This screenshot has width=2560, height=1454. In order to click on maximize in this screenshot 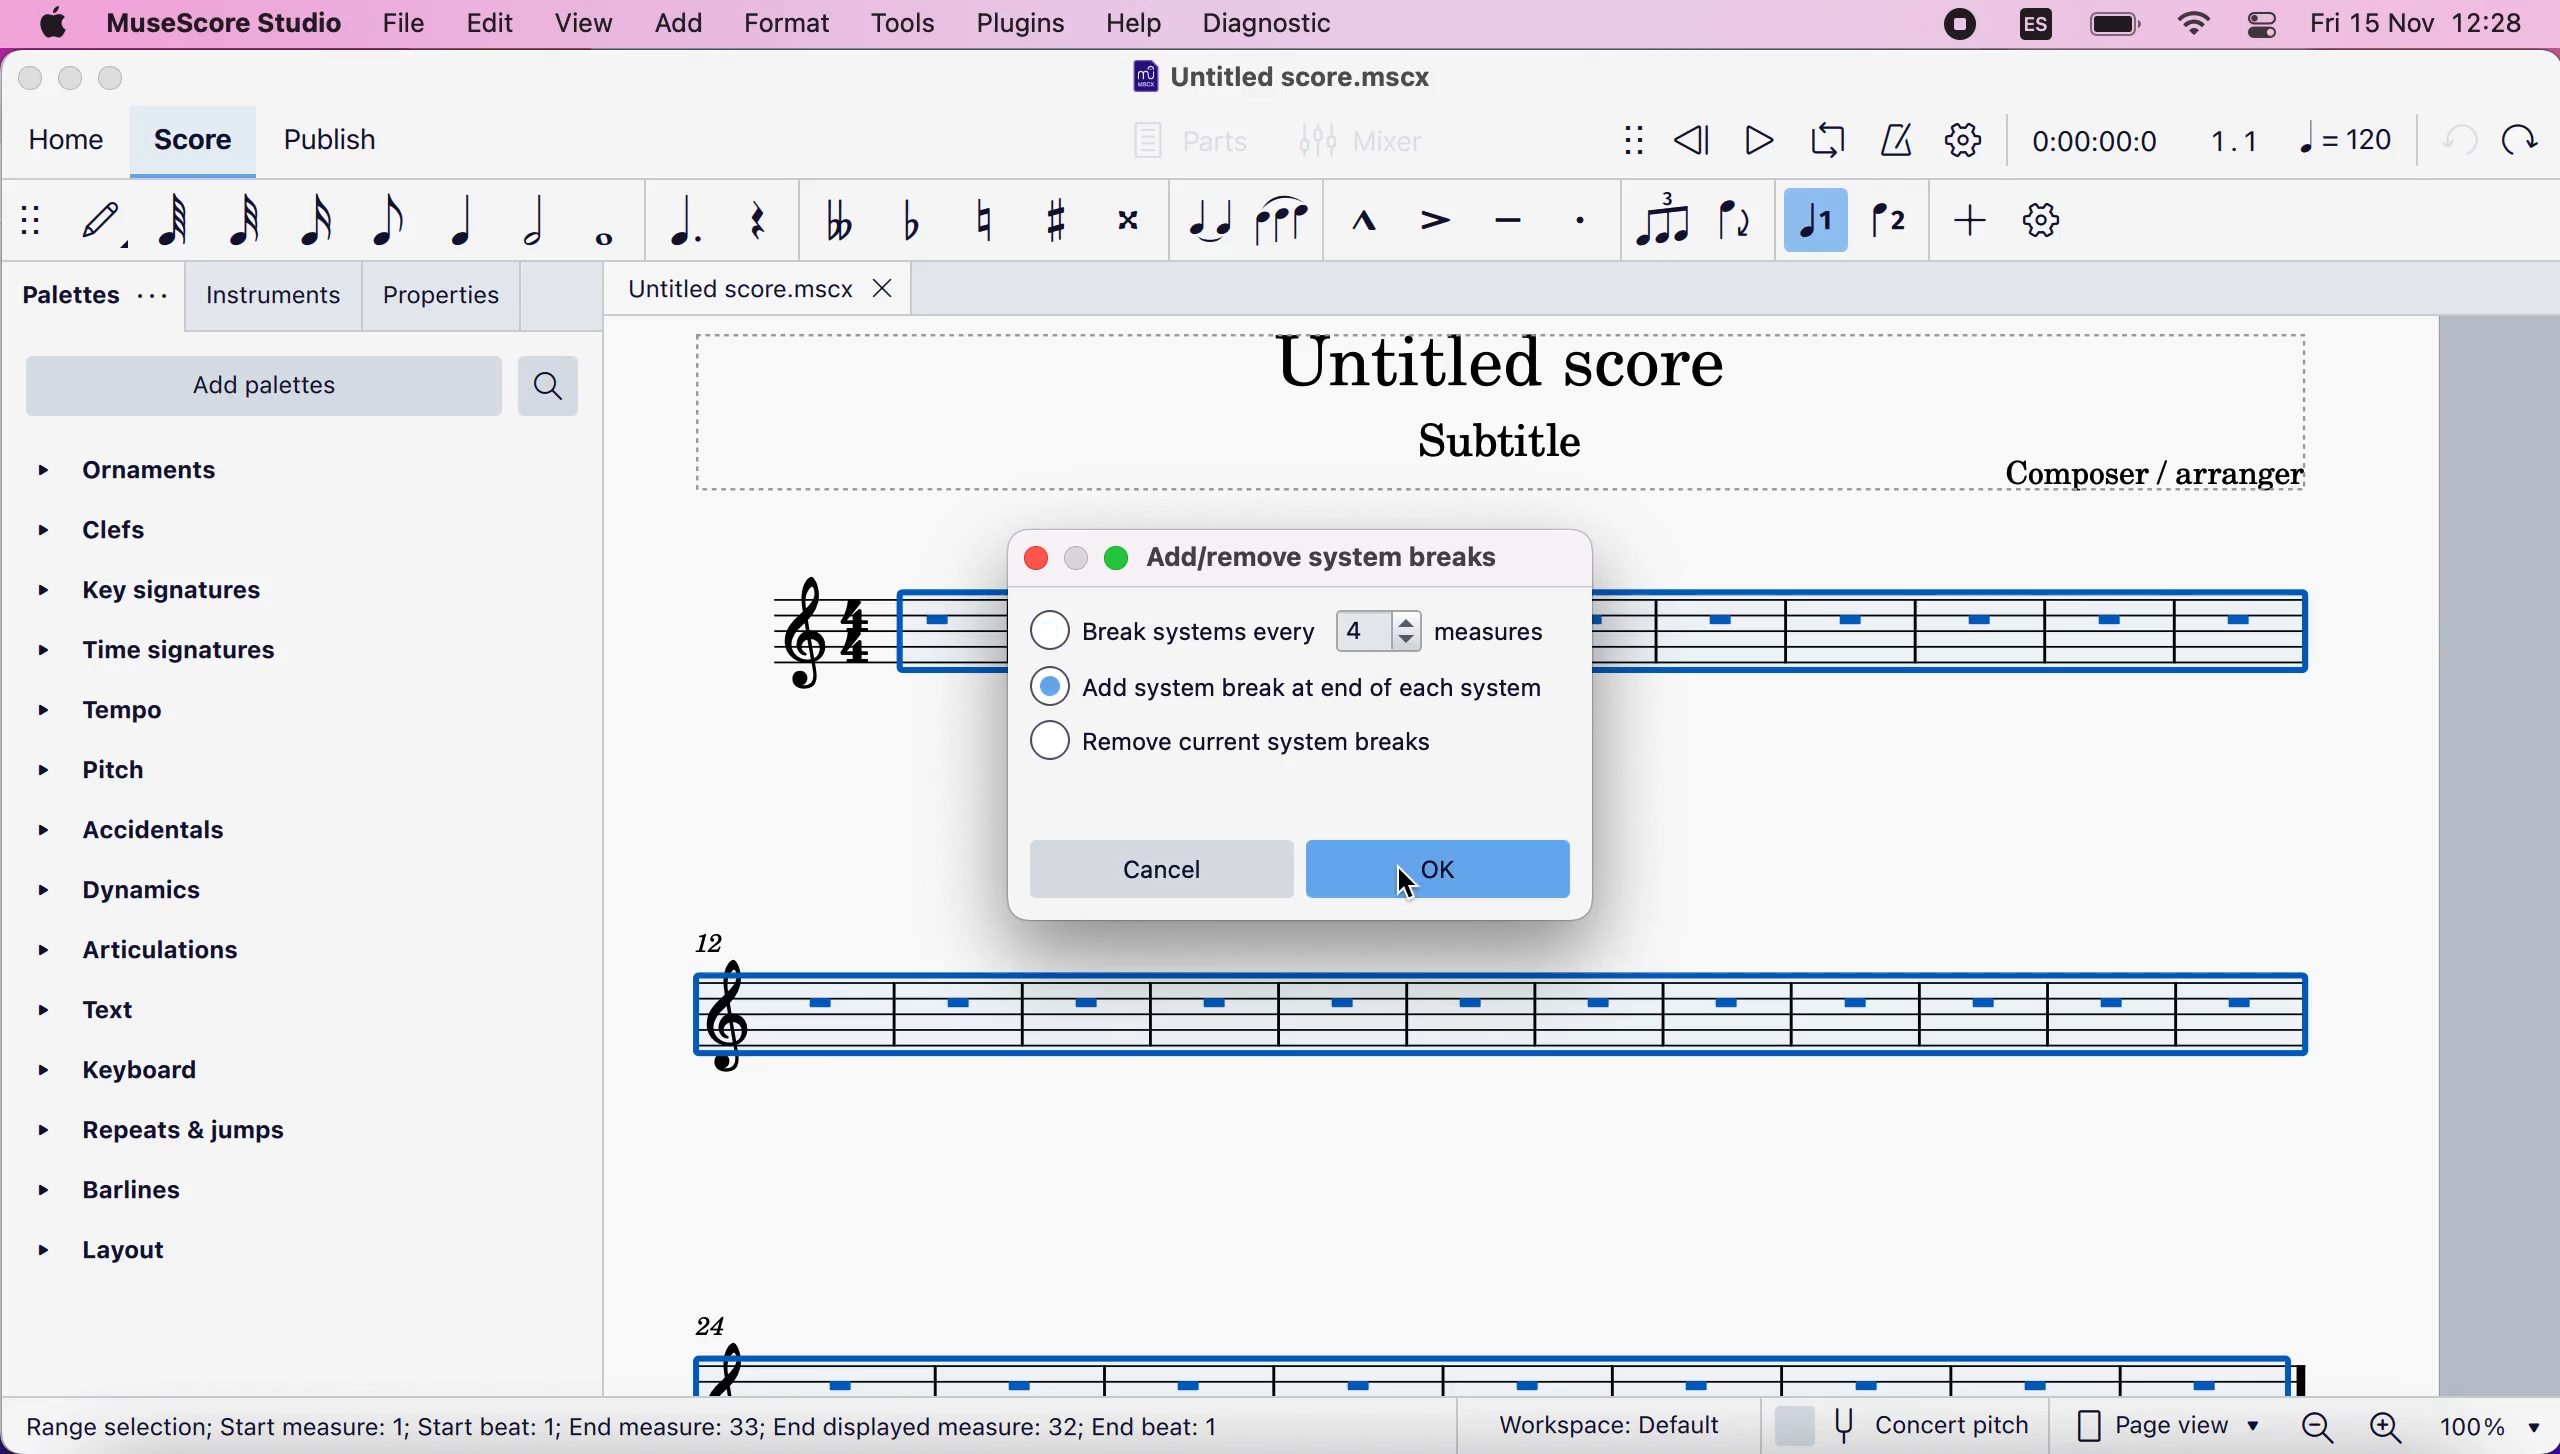, I will do `click(118, 78)`.